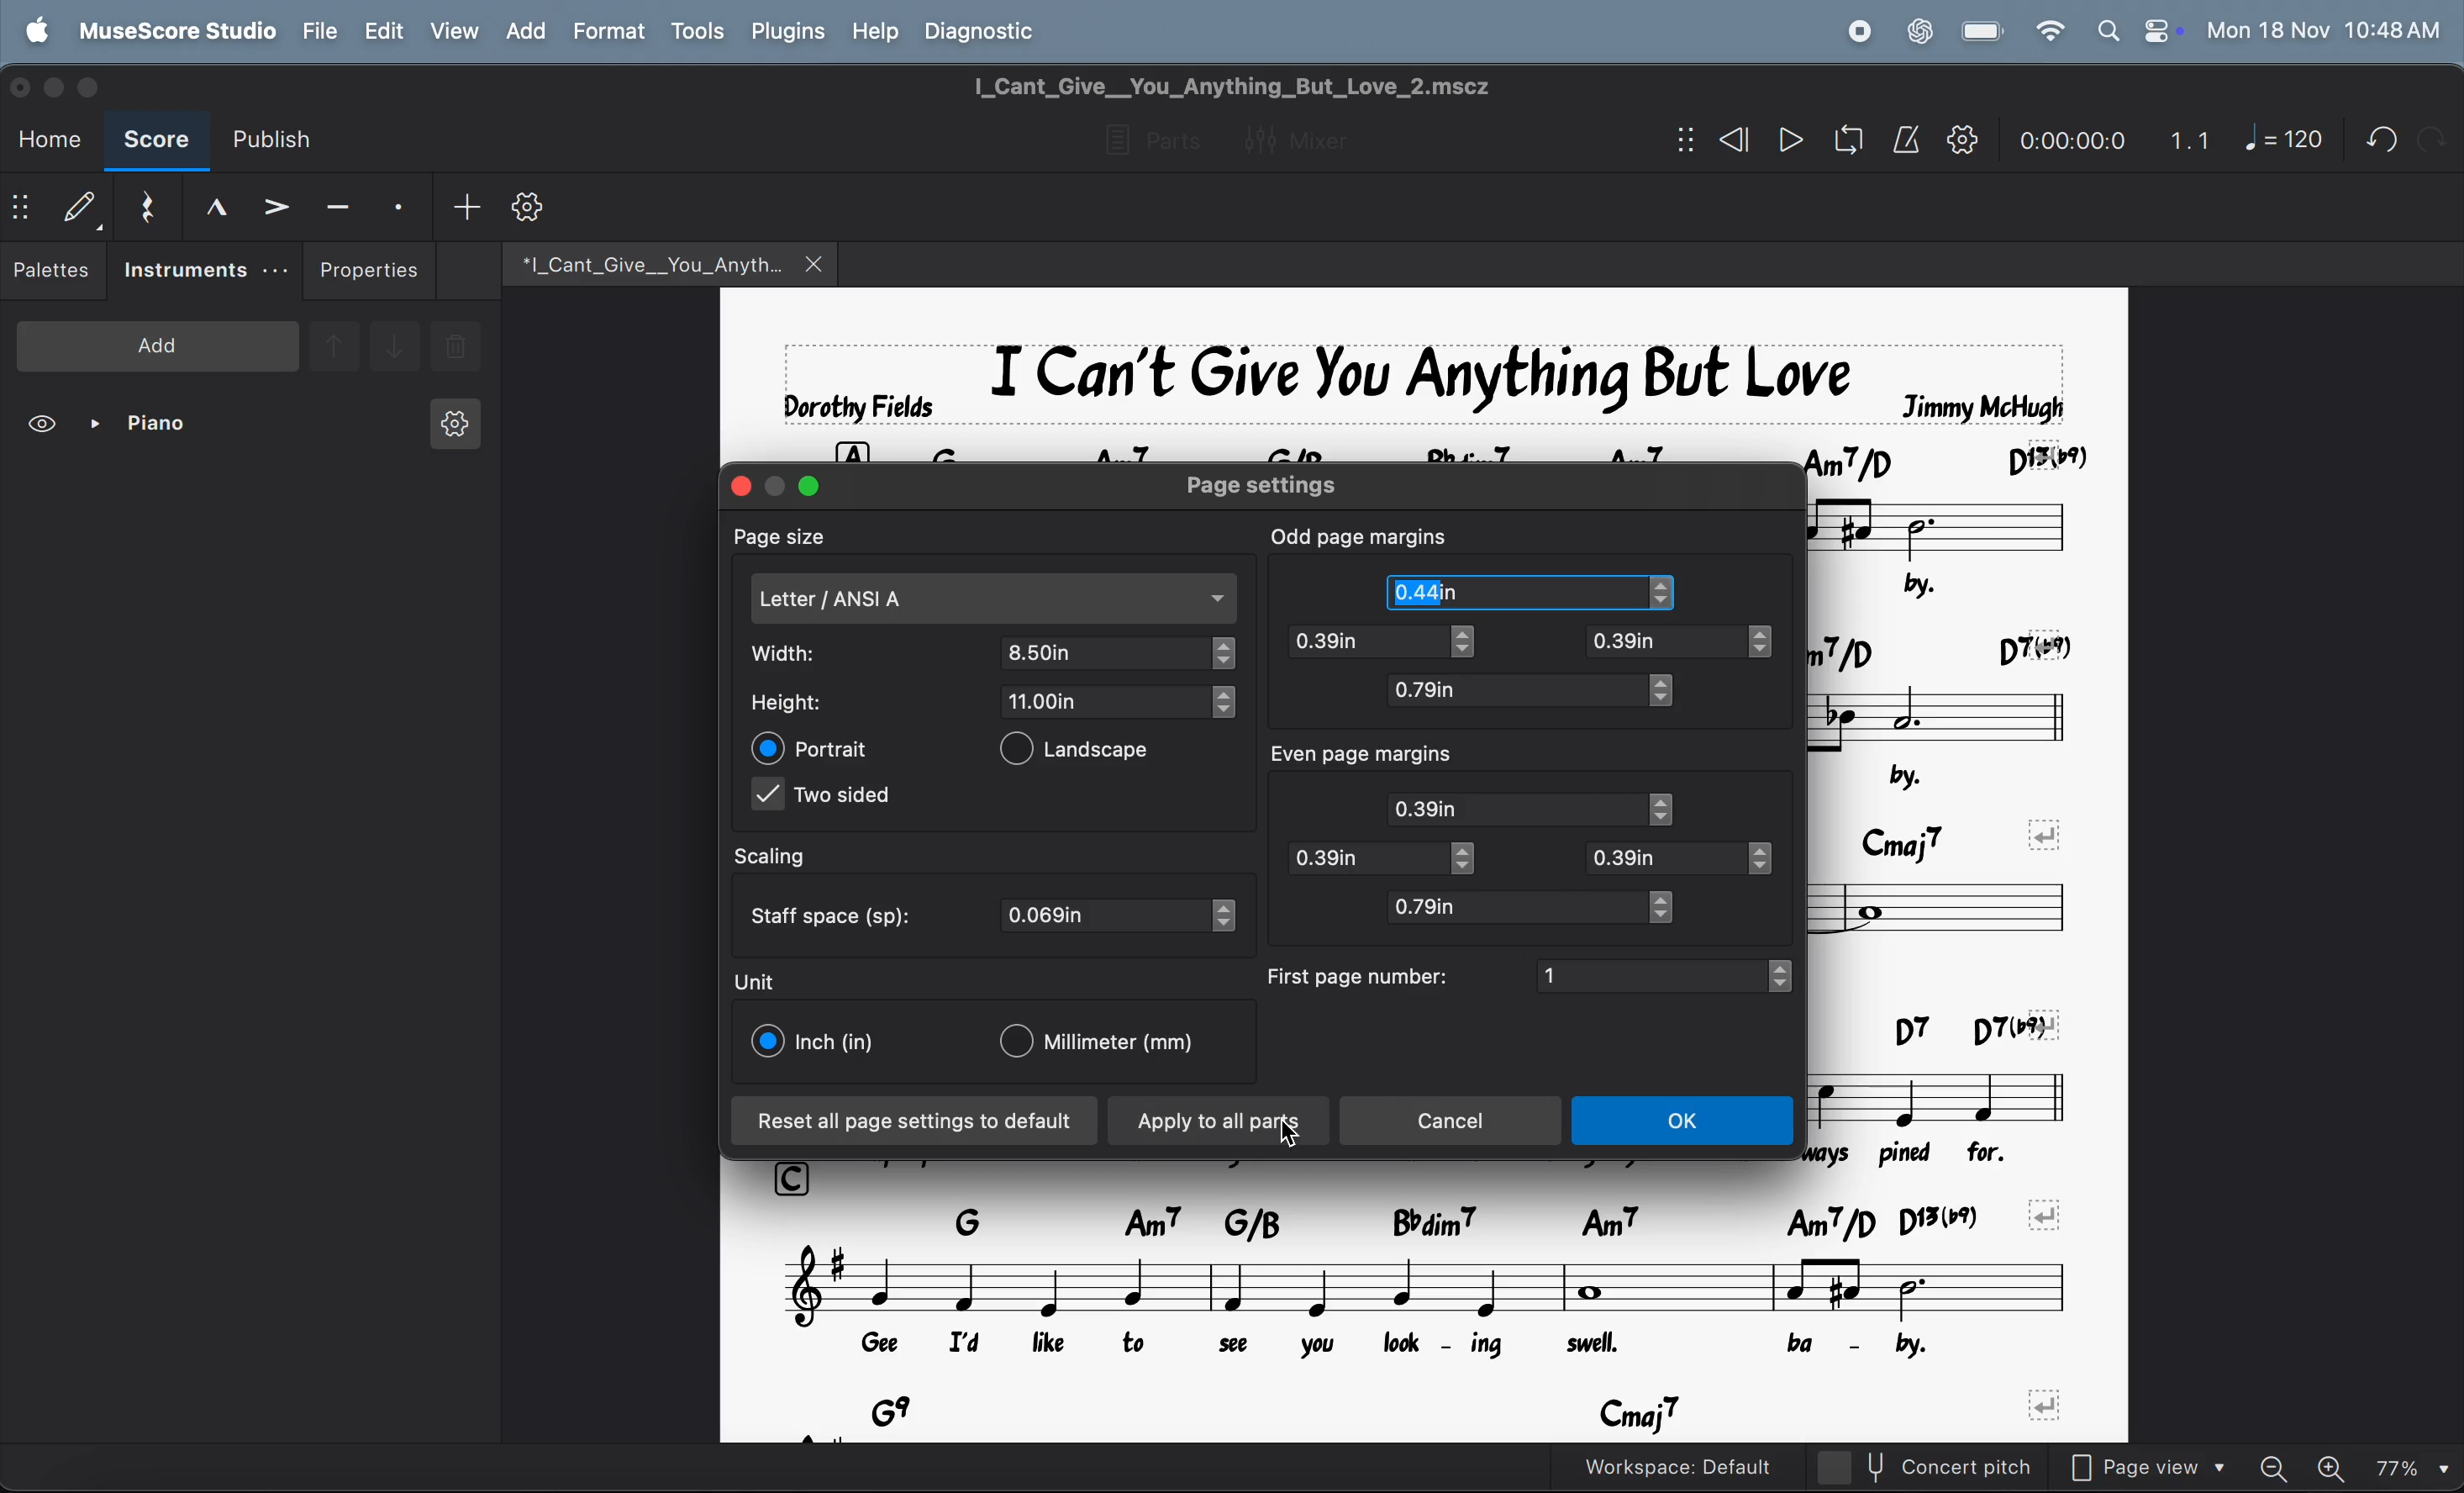 This screenshot has height=1493, width=2464. What do you see at coordinates (1362, 858) in the screenshot?
I see `0.39in` at bounding box center [1362, 858].